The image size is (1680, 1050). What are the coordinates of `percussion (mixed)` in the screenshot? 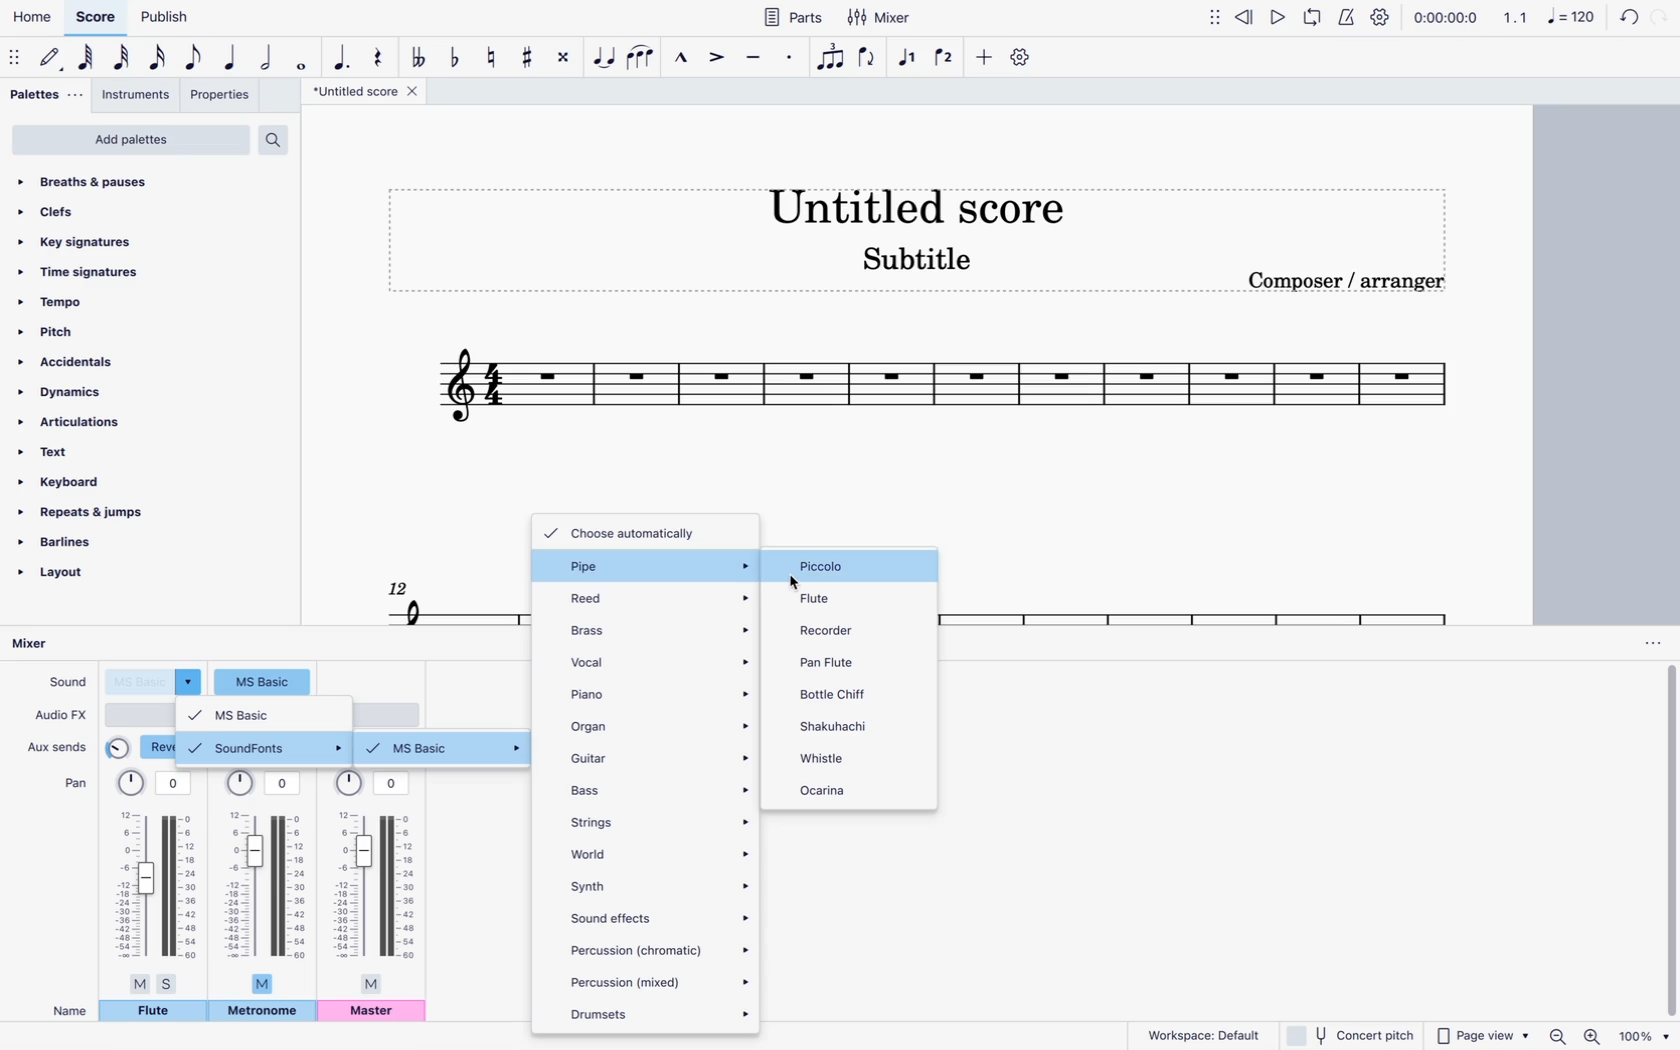 It's located at (660, 981).